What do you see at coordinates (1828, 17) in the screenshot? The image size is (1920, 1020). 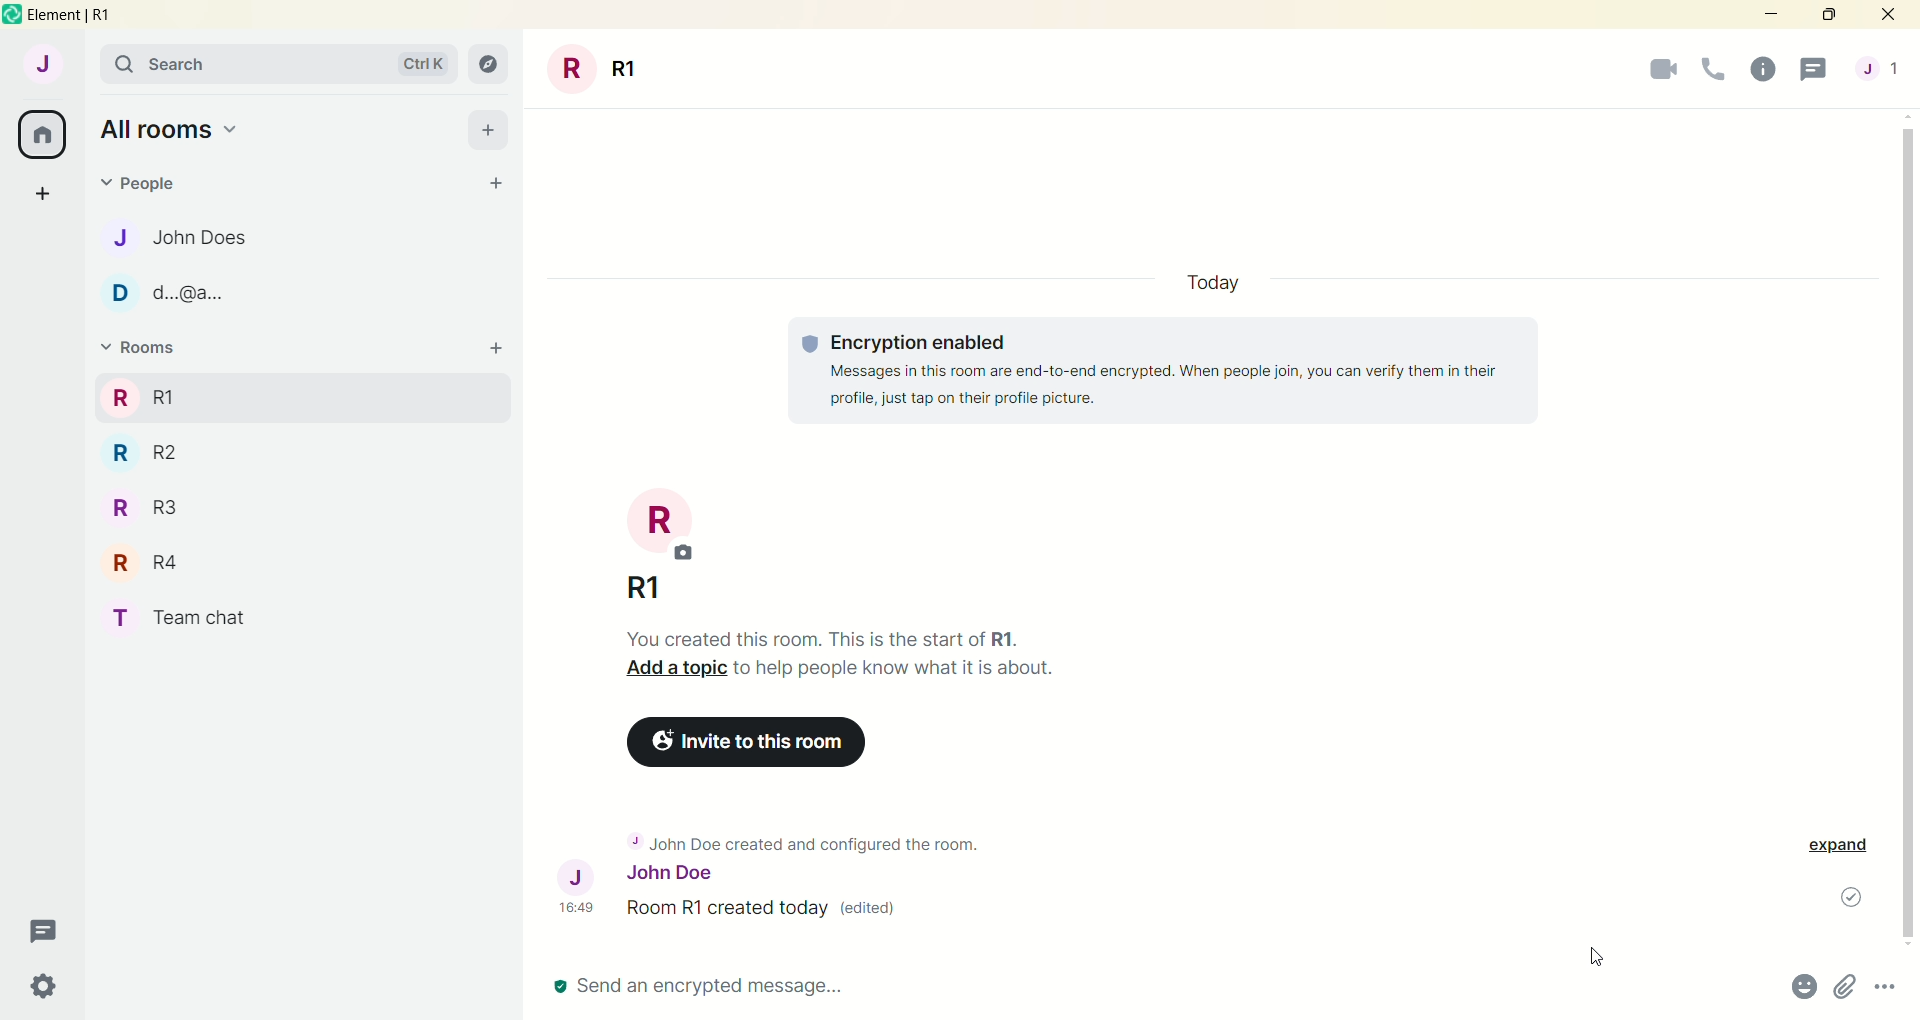 I see `maximize` at bounding box center [1828, 17].